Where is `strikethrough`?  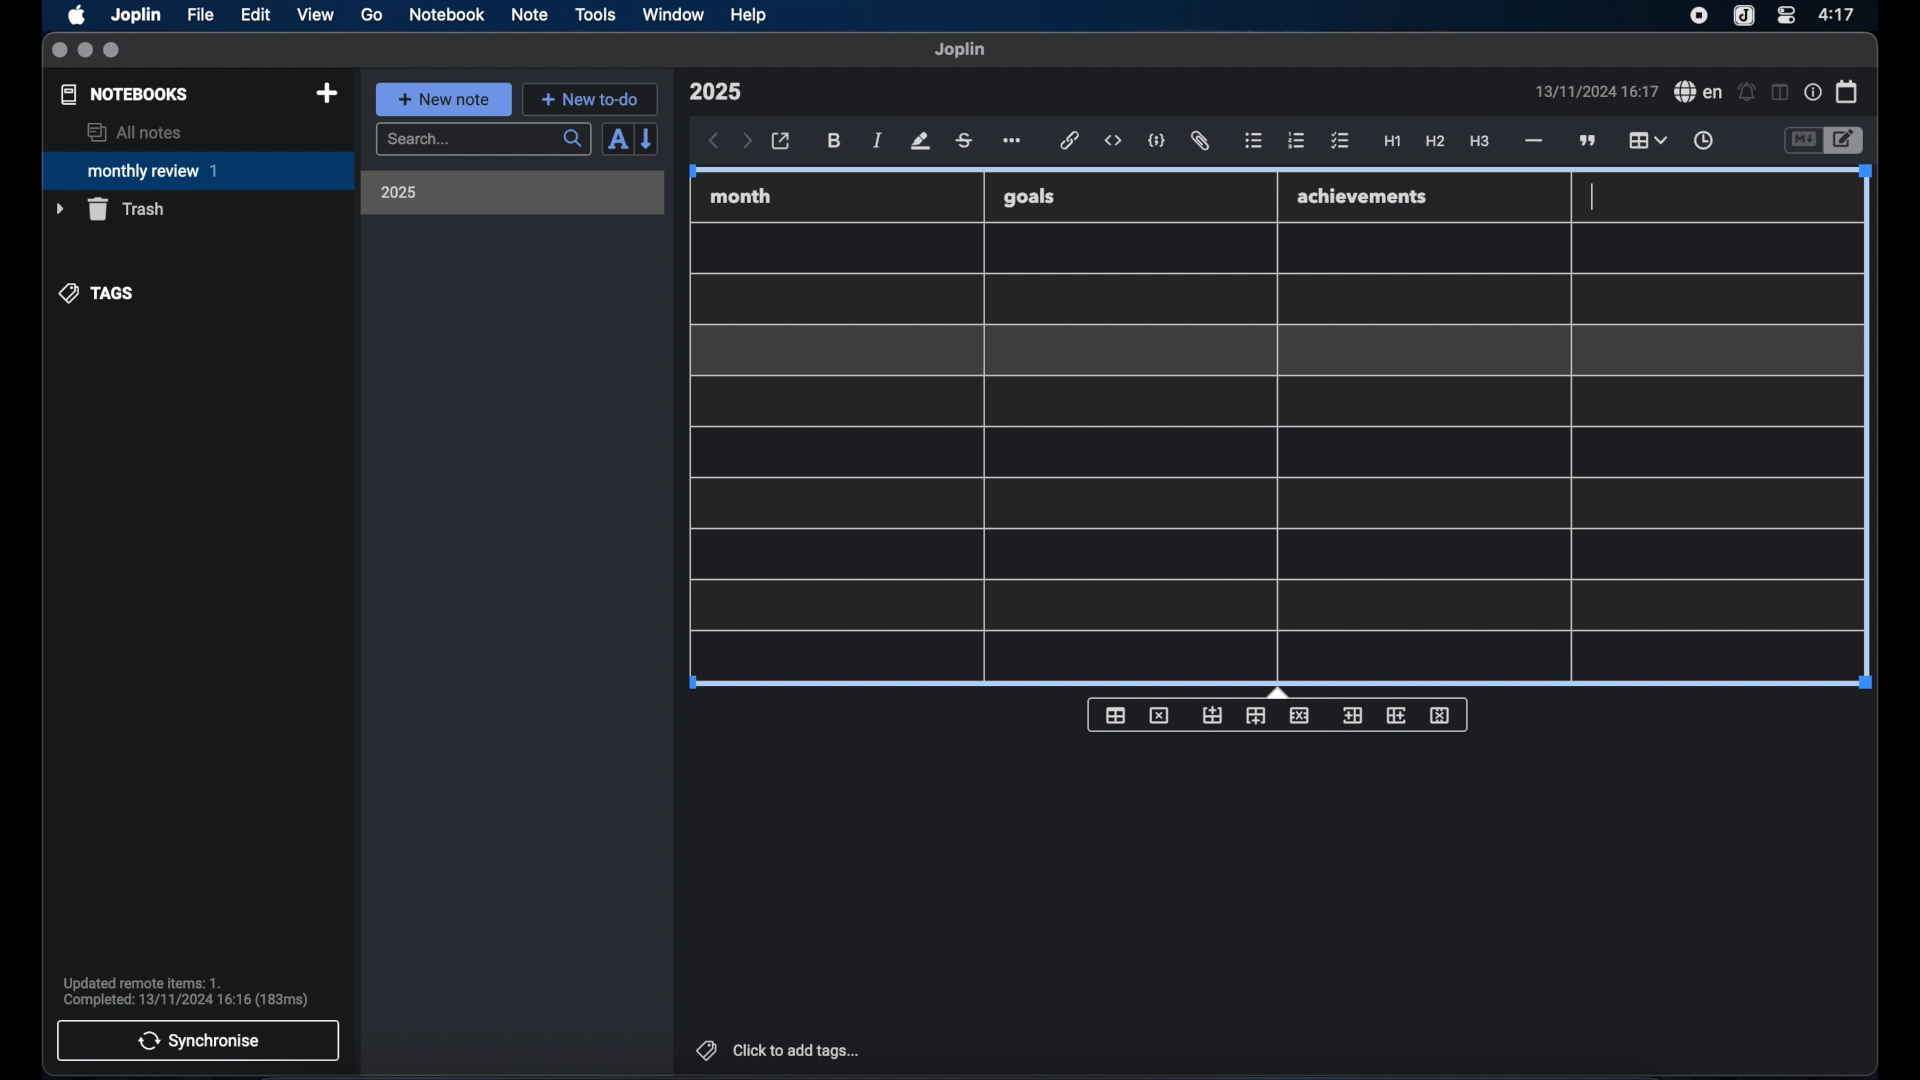 strikethrough is located at coordinates (963, 141).